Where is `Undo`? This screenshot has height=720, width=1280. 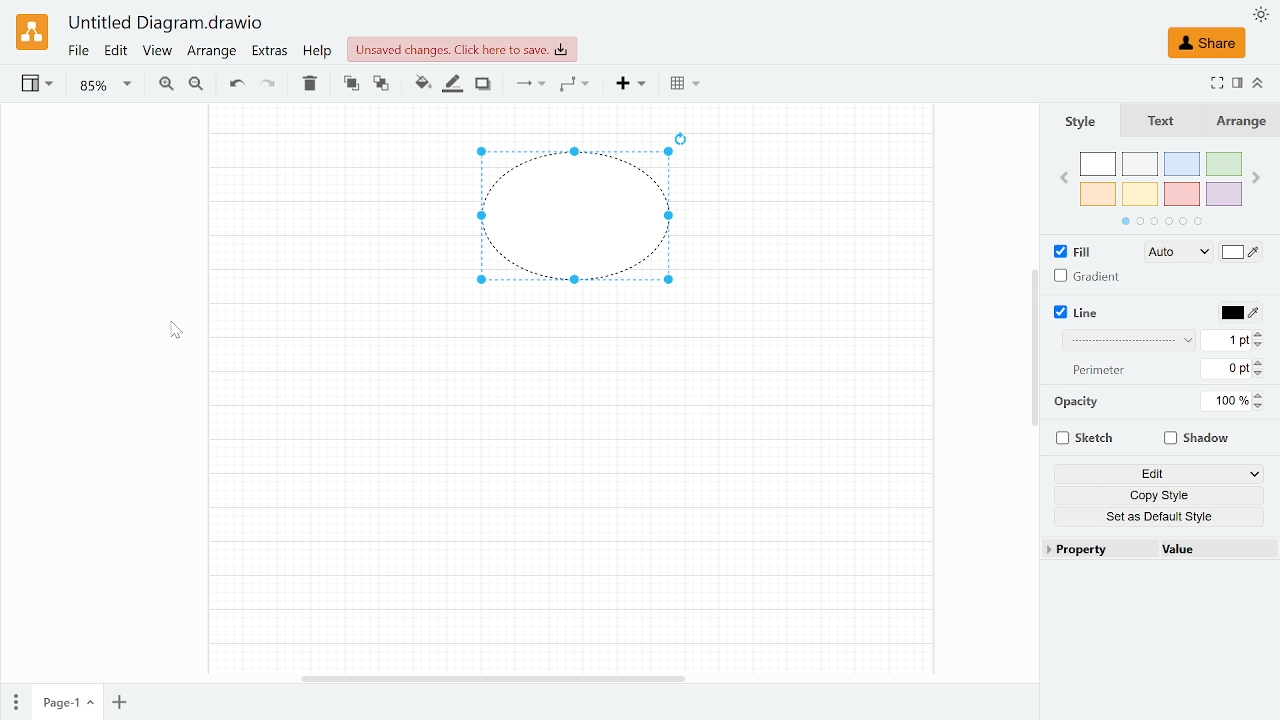
Undo is located at coordinates (237, 85).